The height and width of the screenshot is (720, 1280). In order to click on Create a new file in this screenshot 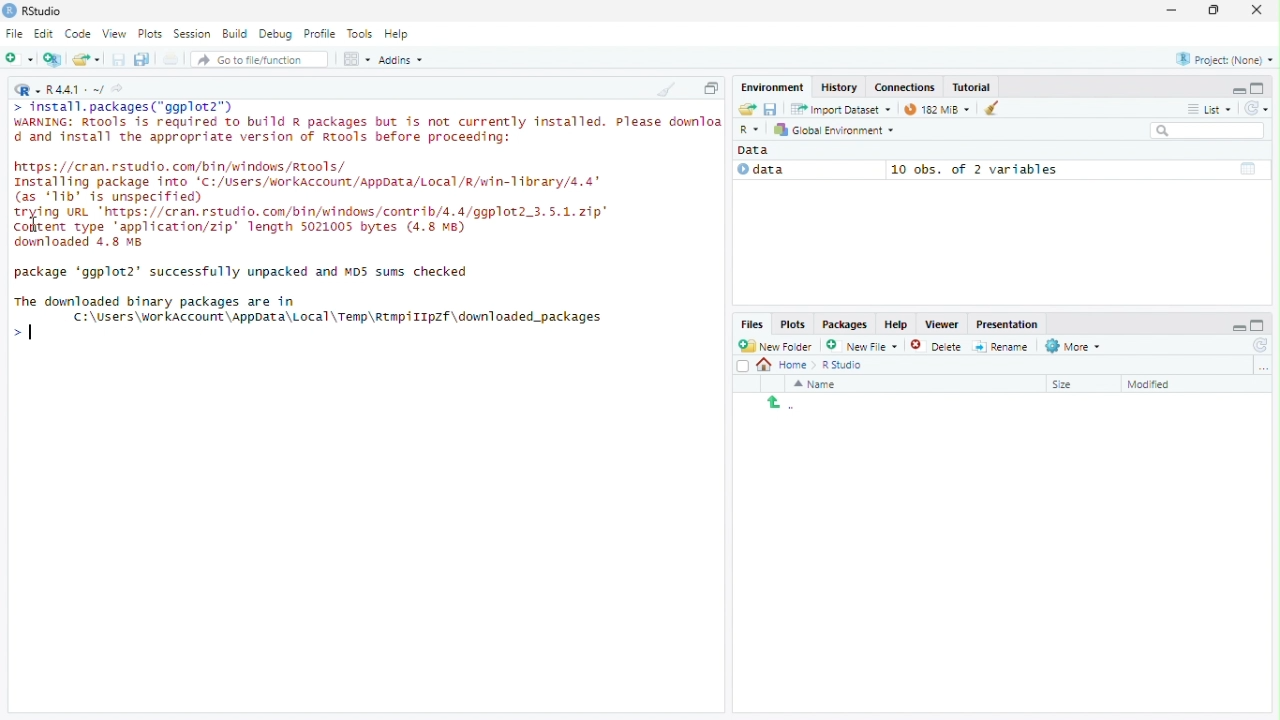, I will do `click(20, 59)`.